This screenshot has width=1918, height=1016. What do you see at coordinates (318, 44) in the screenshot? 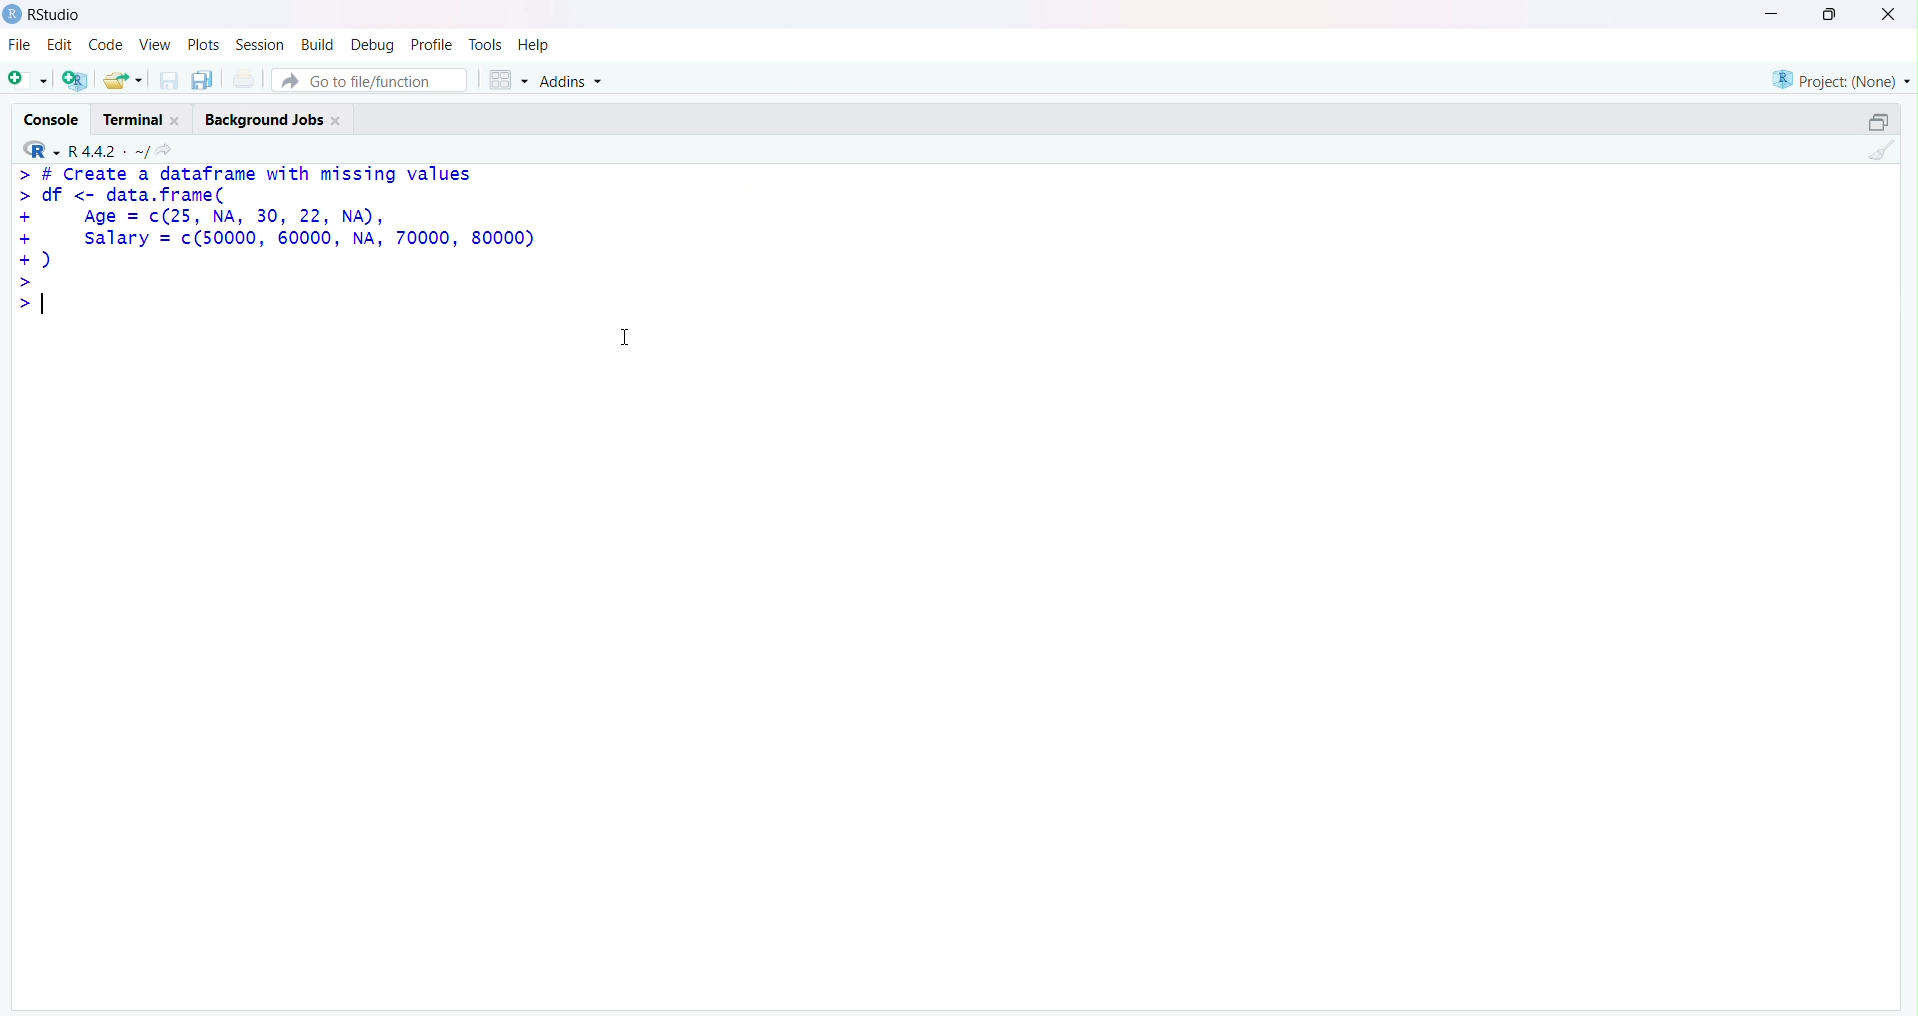
I see `Build` at bounding box center [318, 44].